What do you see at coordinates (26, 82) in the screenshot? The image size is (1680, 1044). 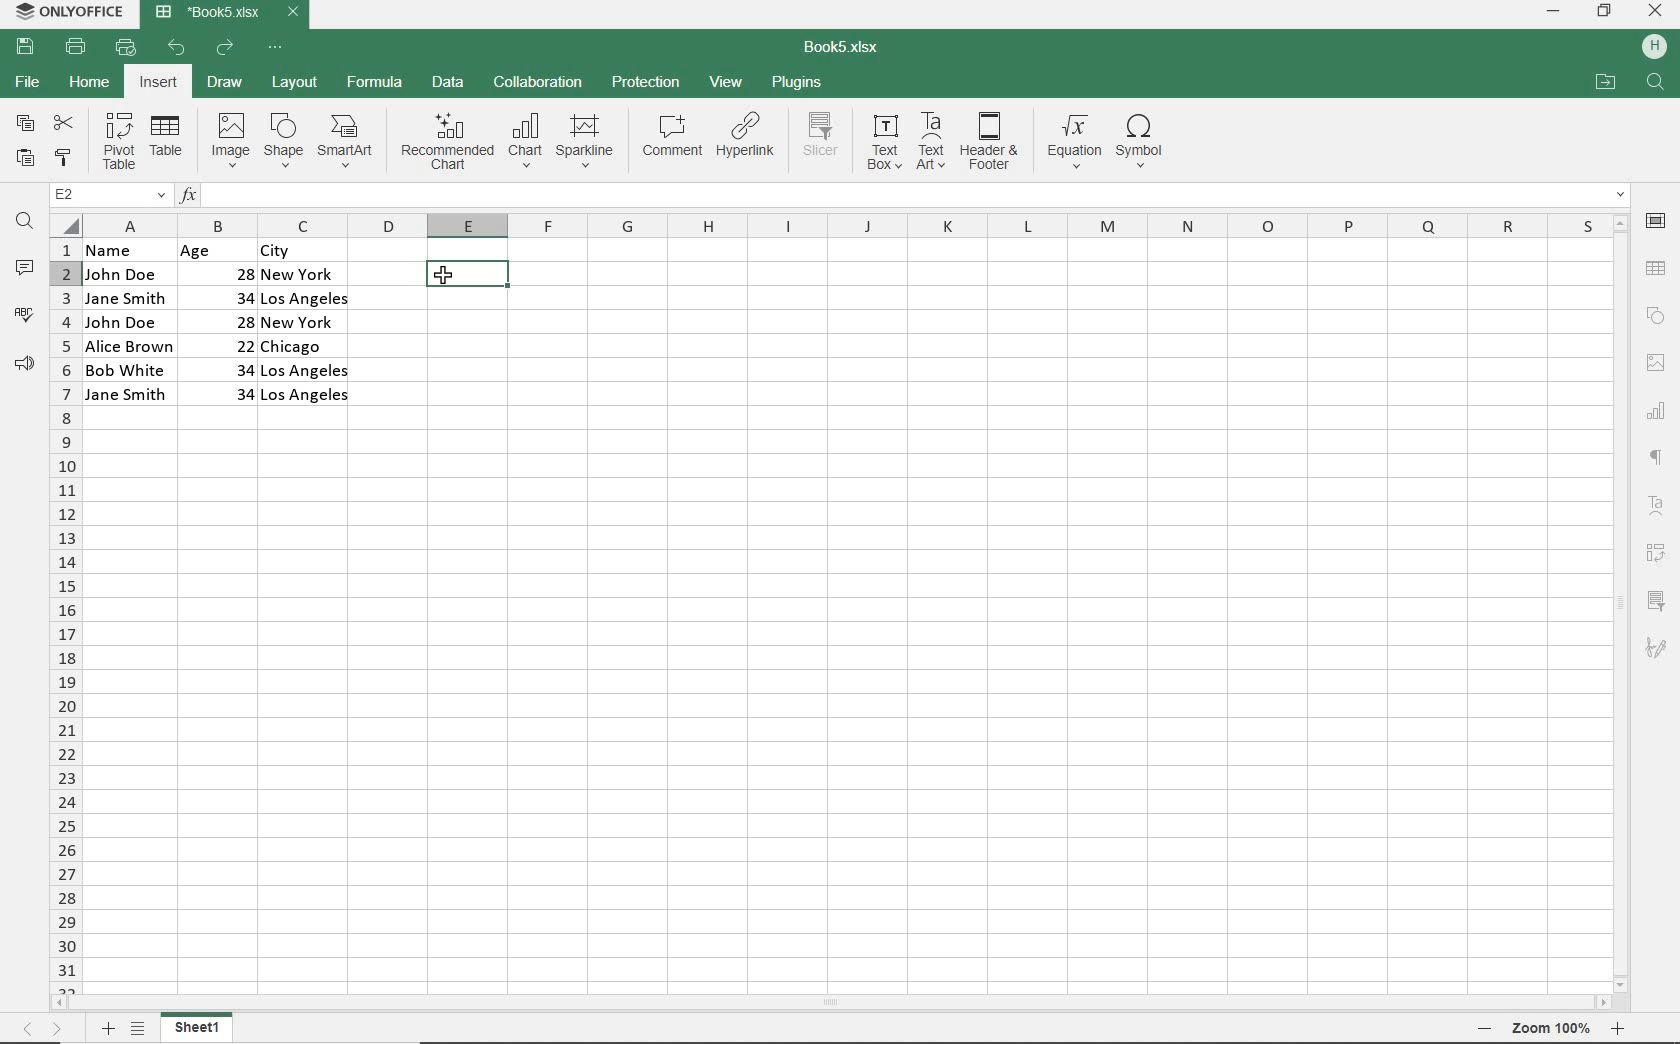 I see `FILE` at bounding box center [26, 82].